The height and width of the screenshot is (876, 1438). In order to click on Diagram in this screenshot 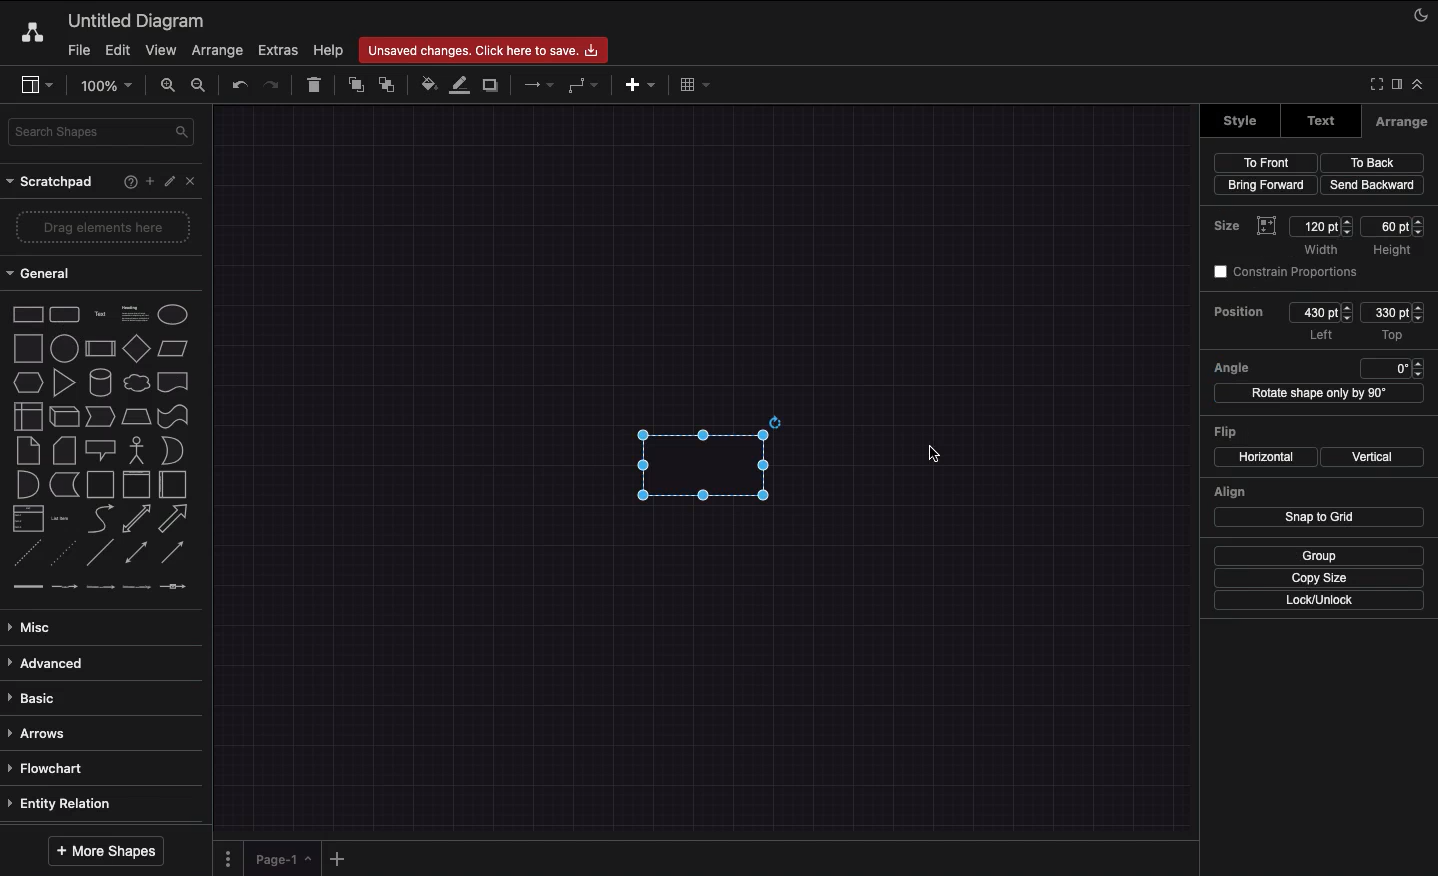, I will do `click(142, 18)`.